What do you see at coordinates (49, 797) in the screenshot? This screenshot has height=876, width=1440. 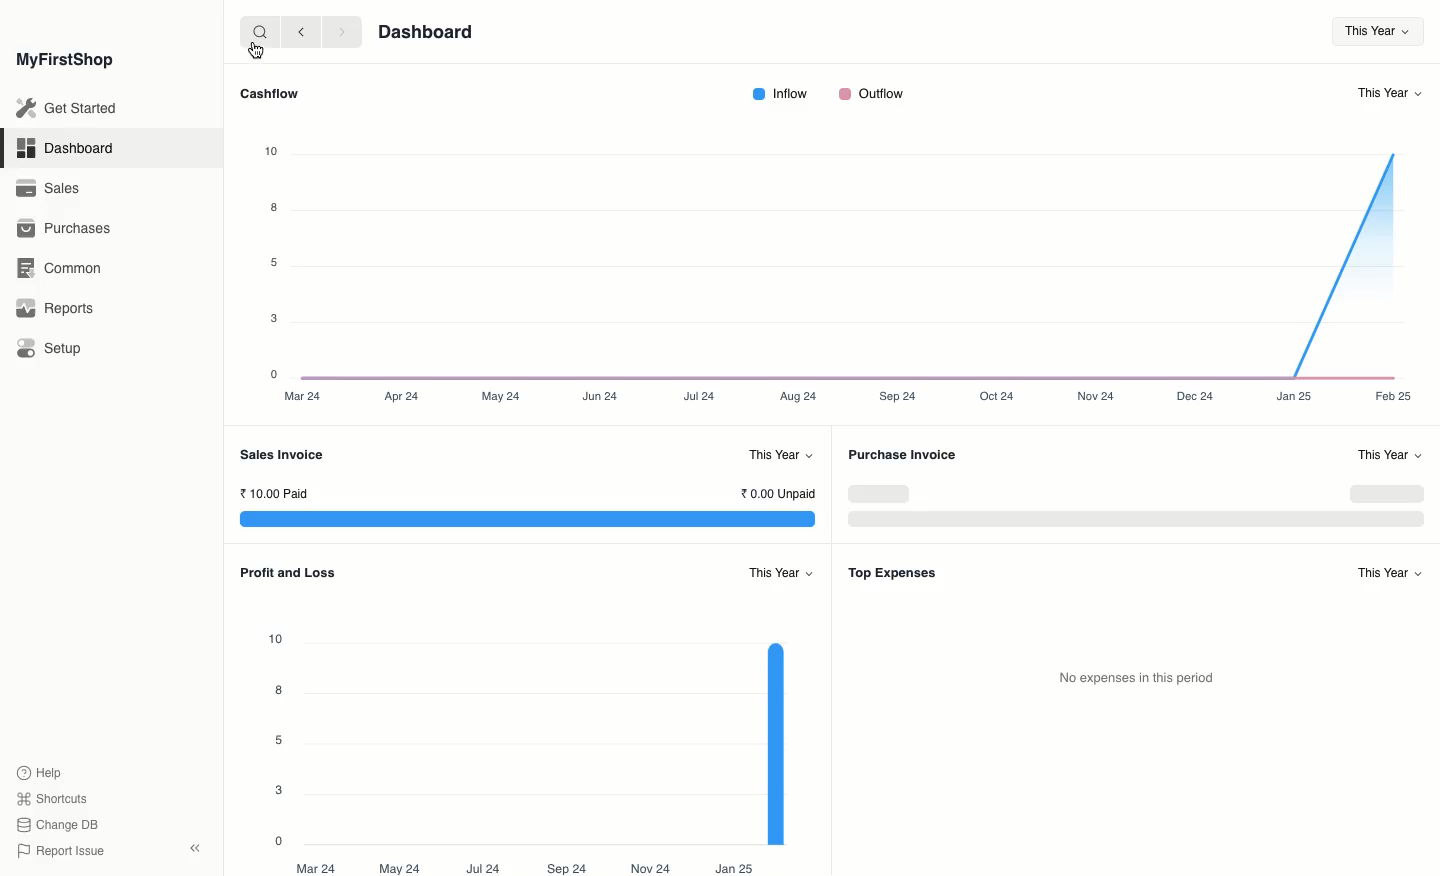 I see `Shortcuts` at bounding box center [49, 797].